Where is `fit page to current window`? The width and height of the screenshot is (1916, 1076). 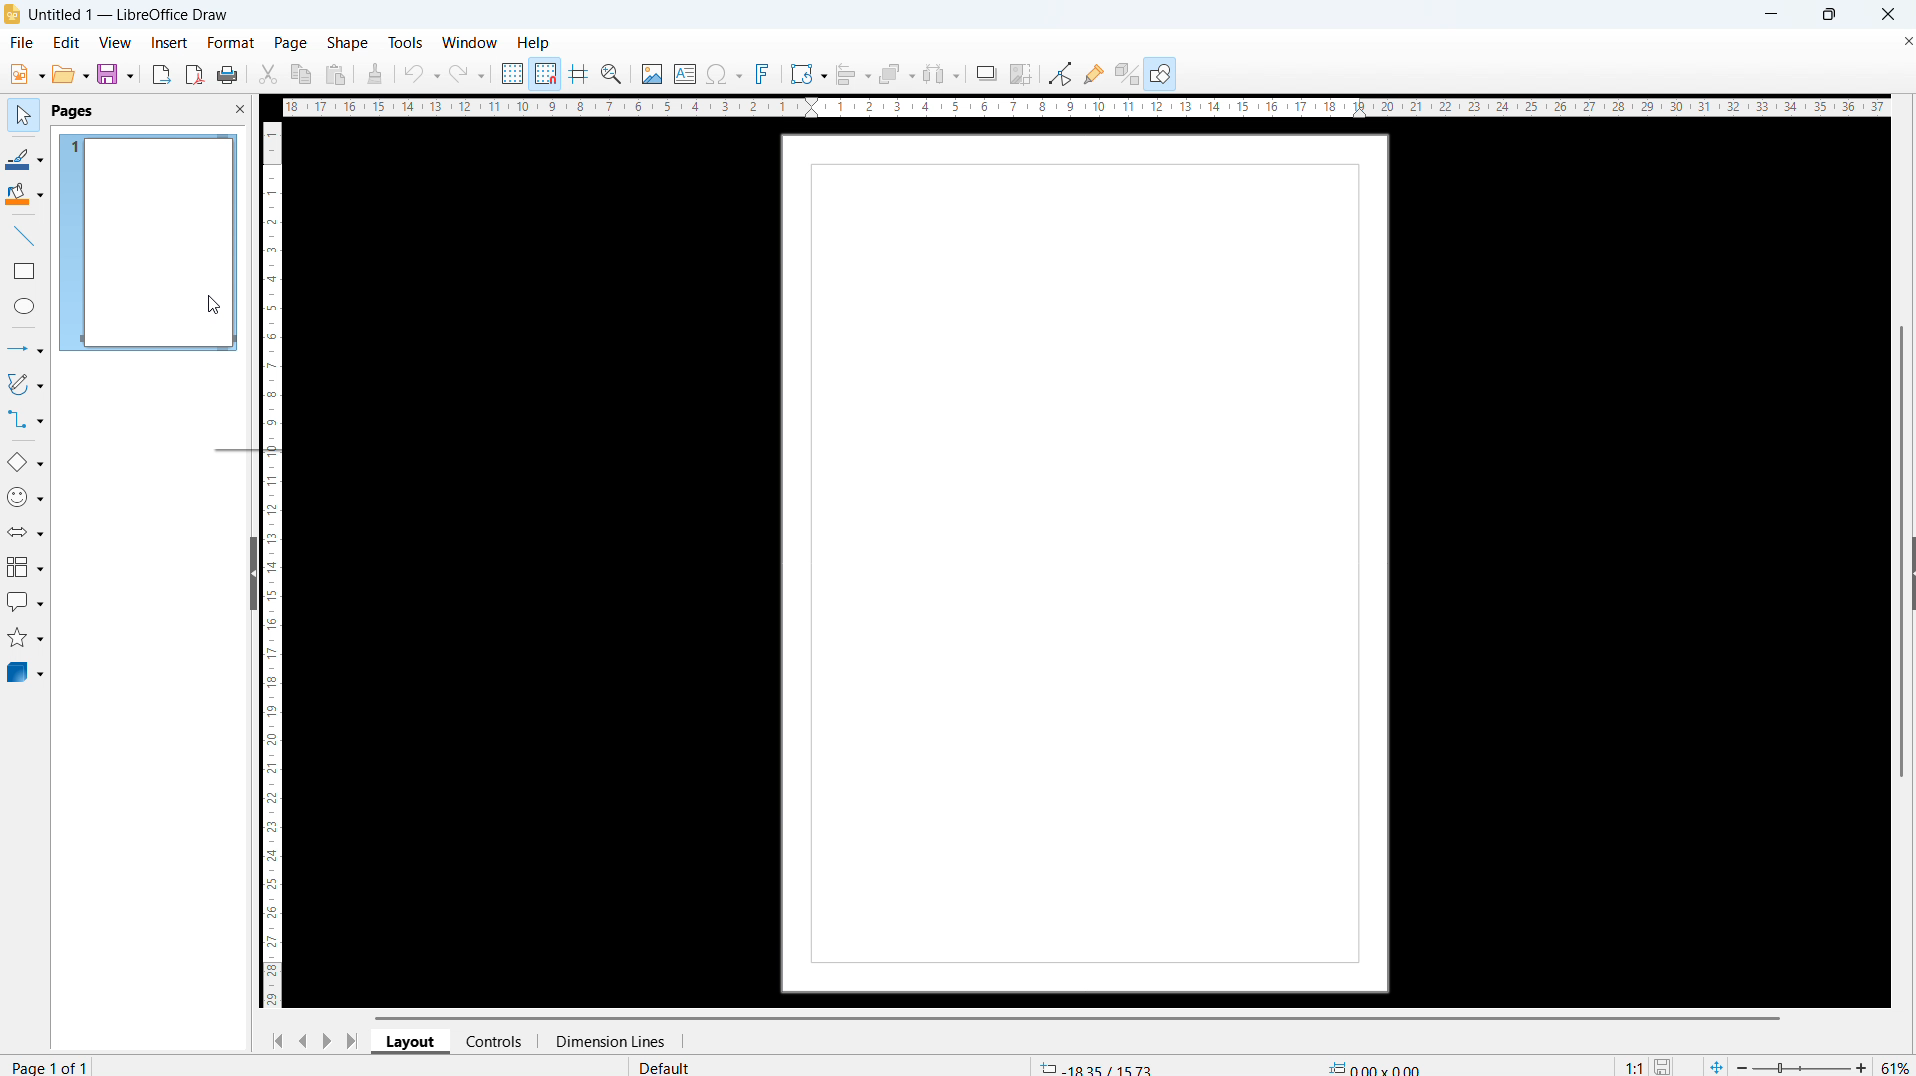 fit page to current window is located at coordinates (1716, 1065).